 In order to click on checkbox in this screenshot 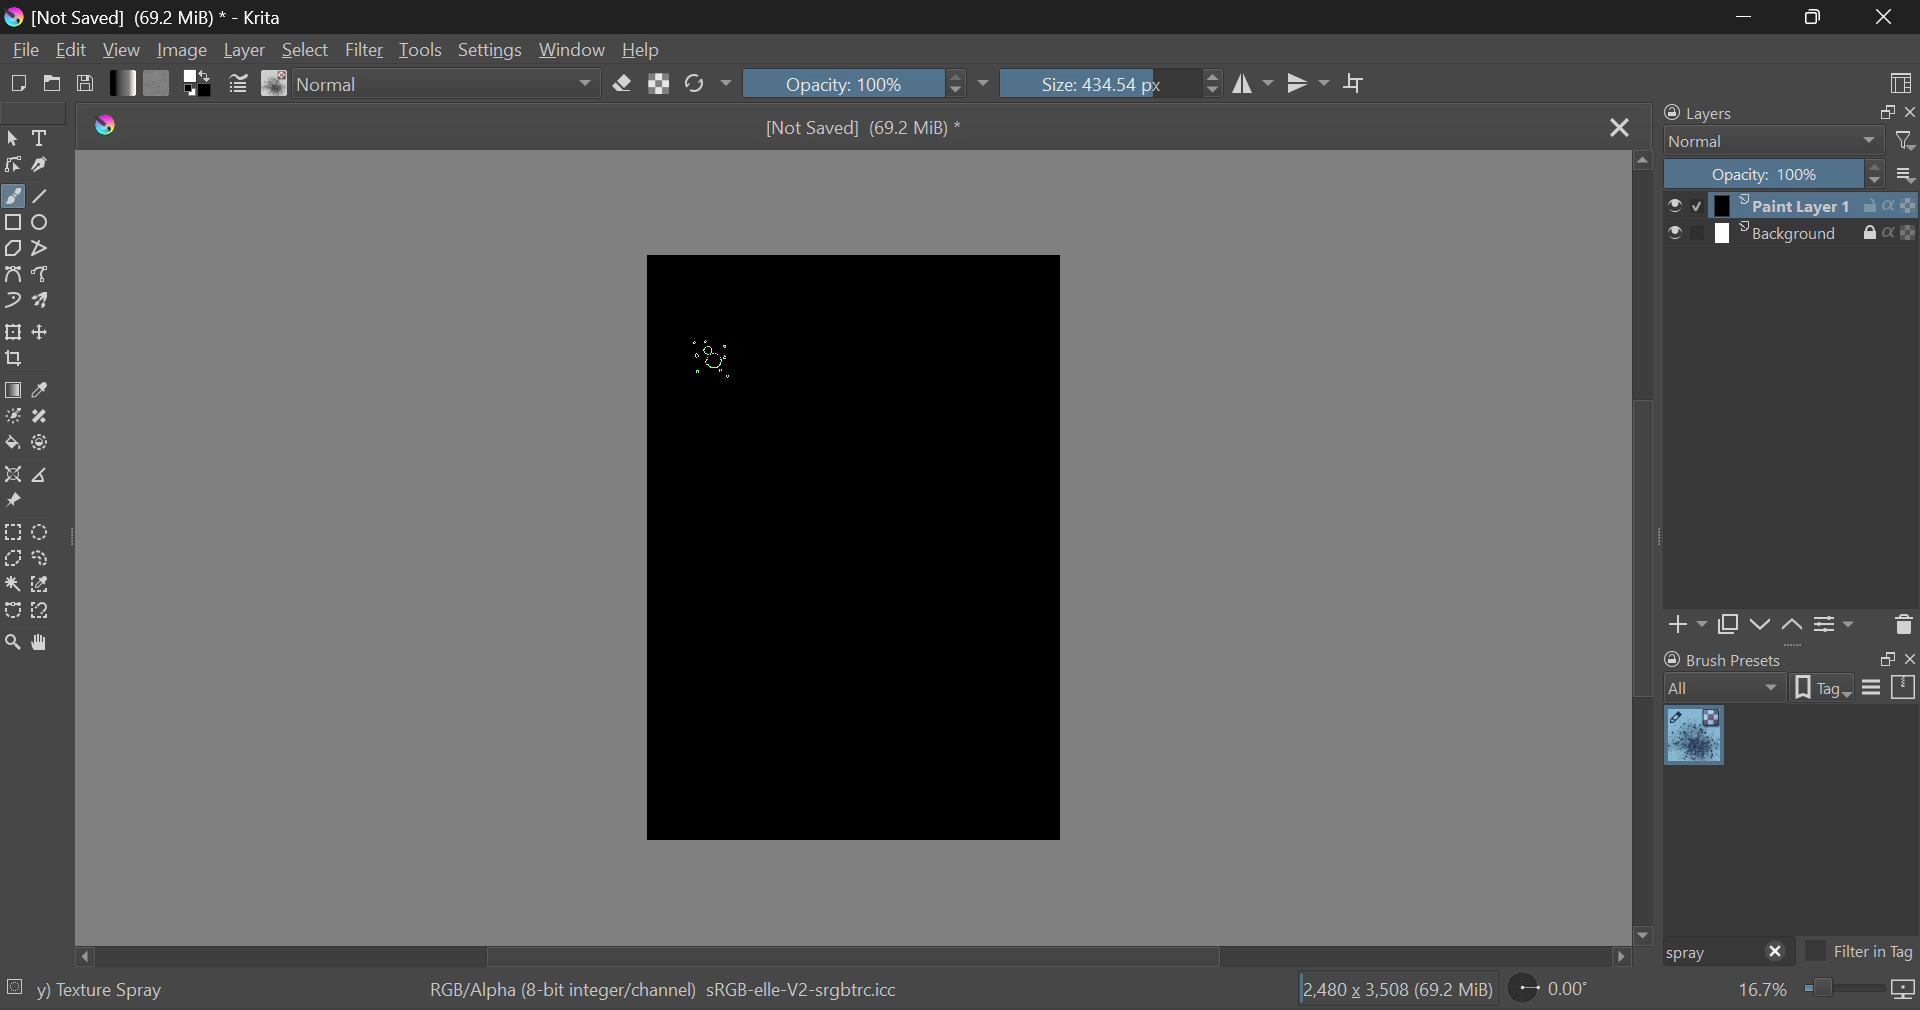, I will do `click(1685, 234)`.